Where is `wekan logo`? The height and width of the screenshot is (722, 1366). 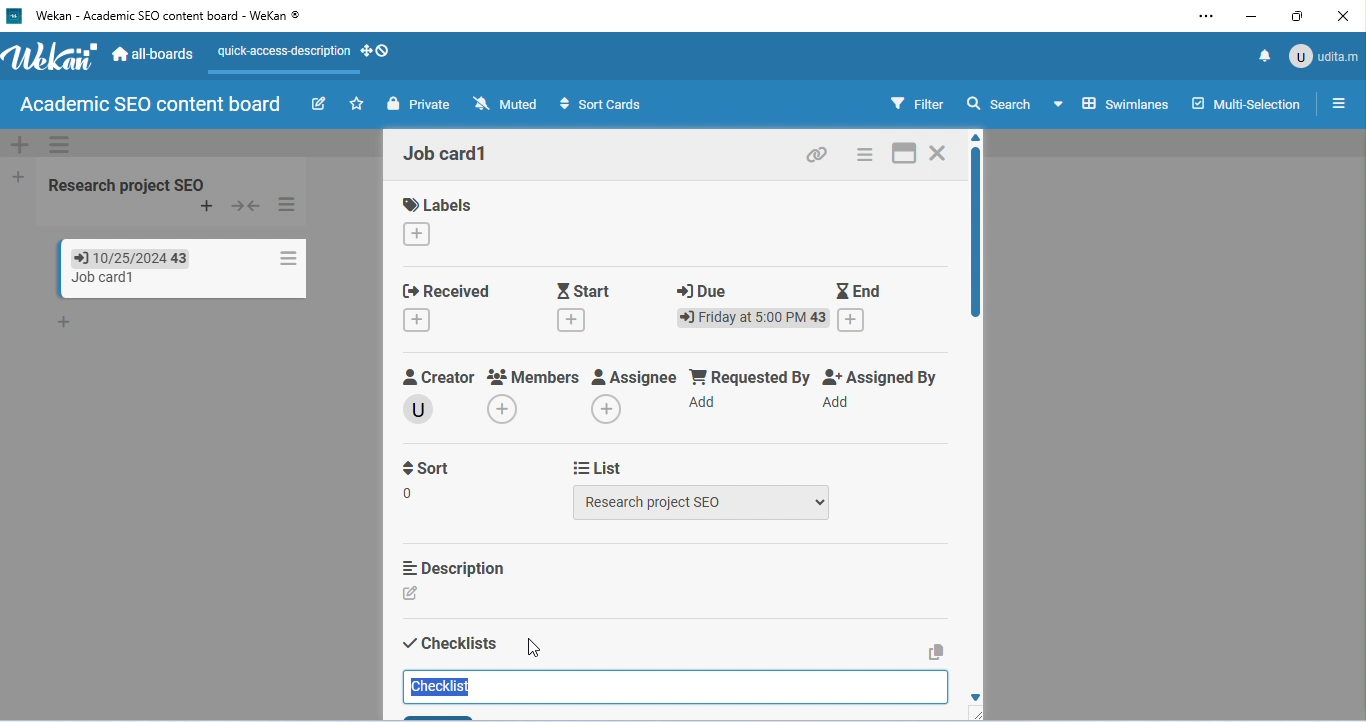 wekan logo is located at coordinates (52, 60).